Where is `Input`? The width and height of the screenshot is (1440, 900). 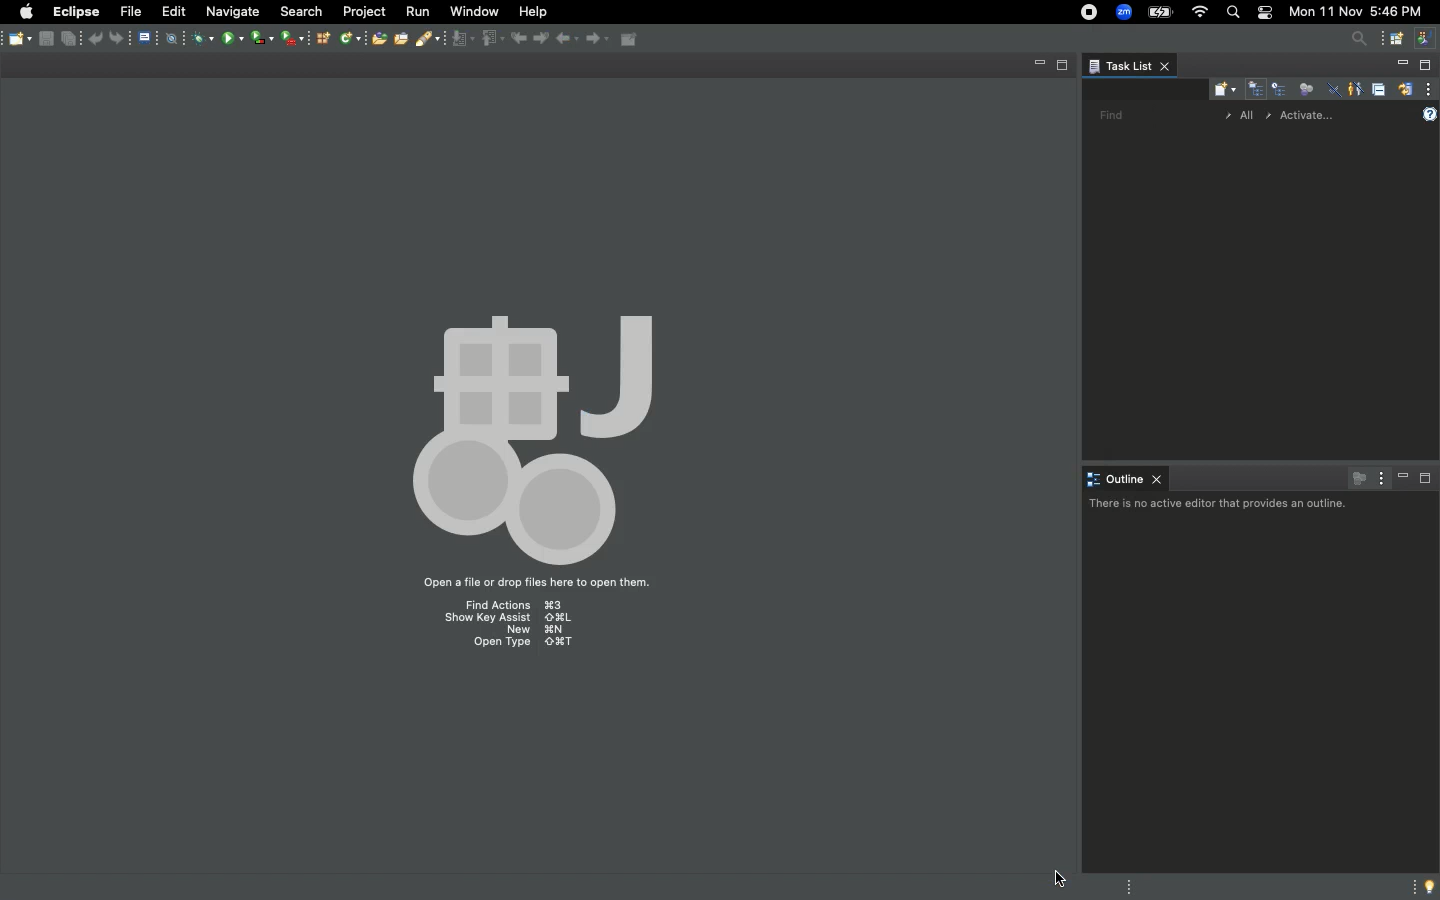 Input is located at coordinates (492, 39).